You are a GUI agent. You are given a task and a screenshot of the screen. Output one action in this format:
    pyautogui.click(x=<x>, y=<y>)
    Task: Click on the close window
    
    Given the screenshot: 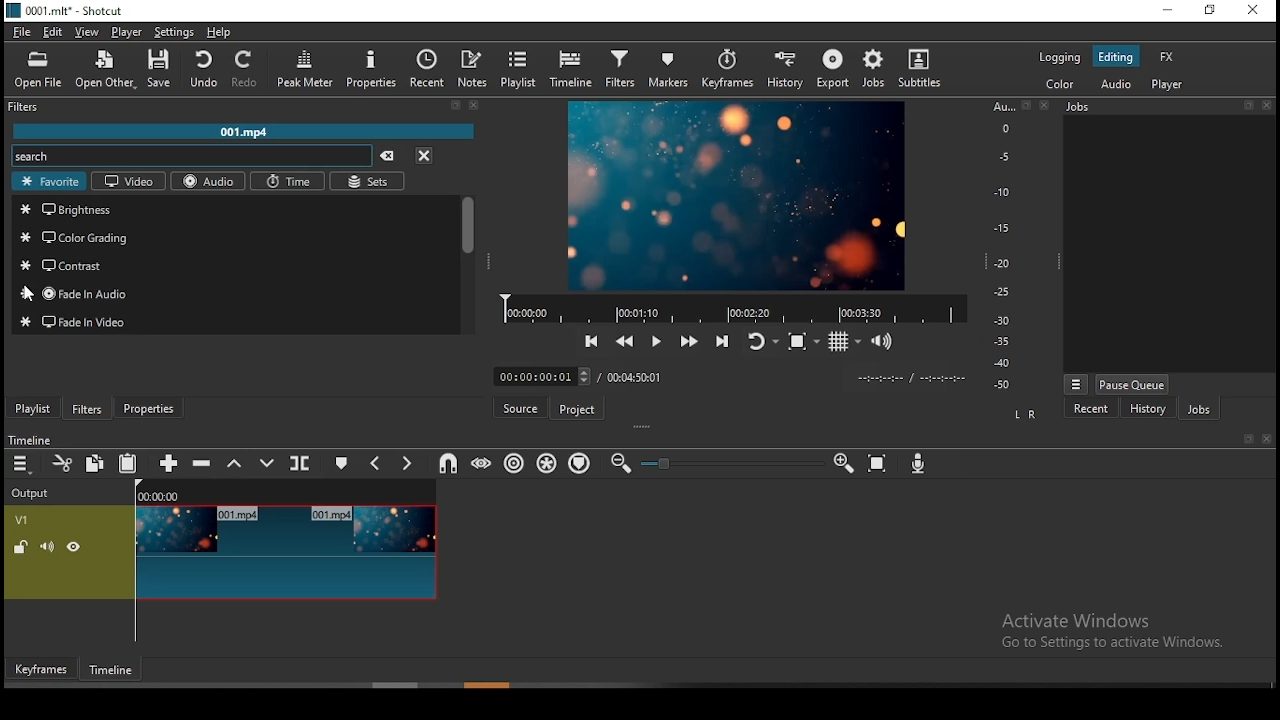 What is the action you would take?
    pyautogui.click(x=1252, y=11)
    